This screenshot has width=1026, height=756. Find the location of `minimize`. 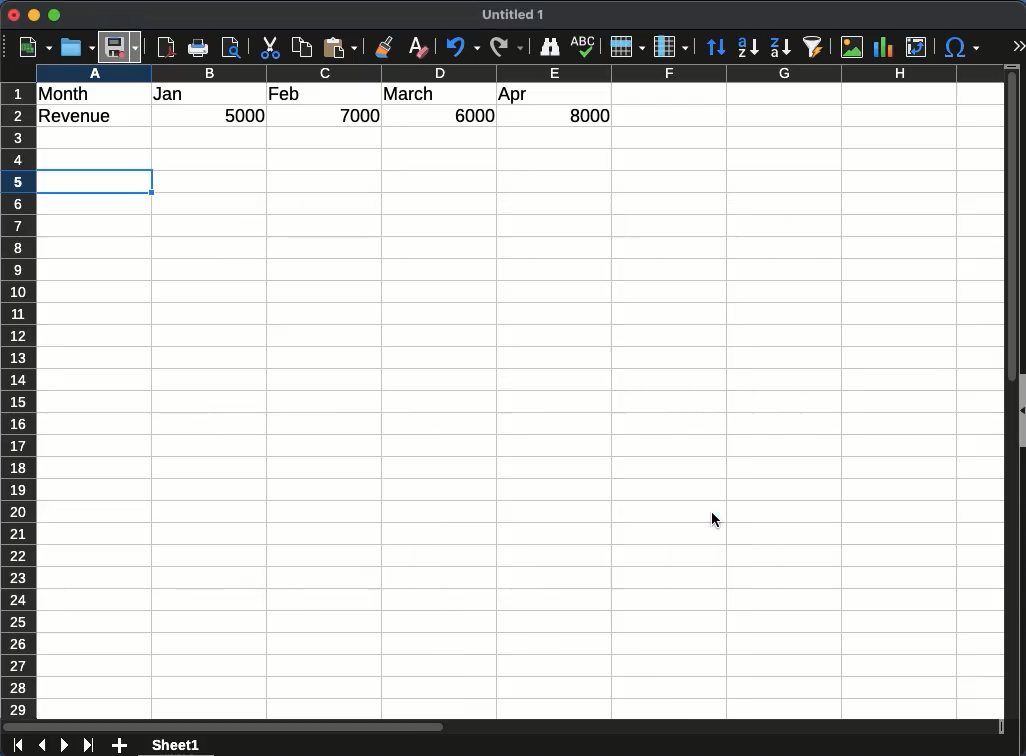

minimize is located at coordinates (35, 15).